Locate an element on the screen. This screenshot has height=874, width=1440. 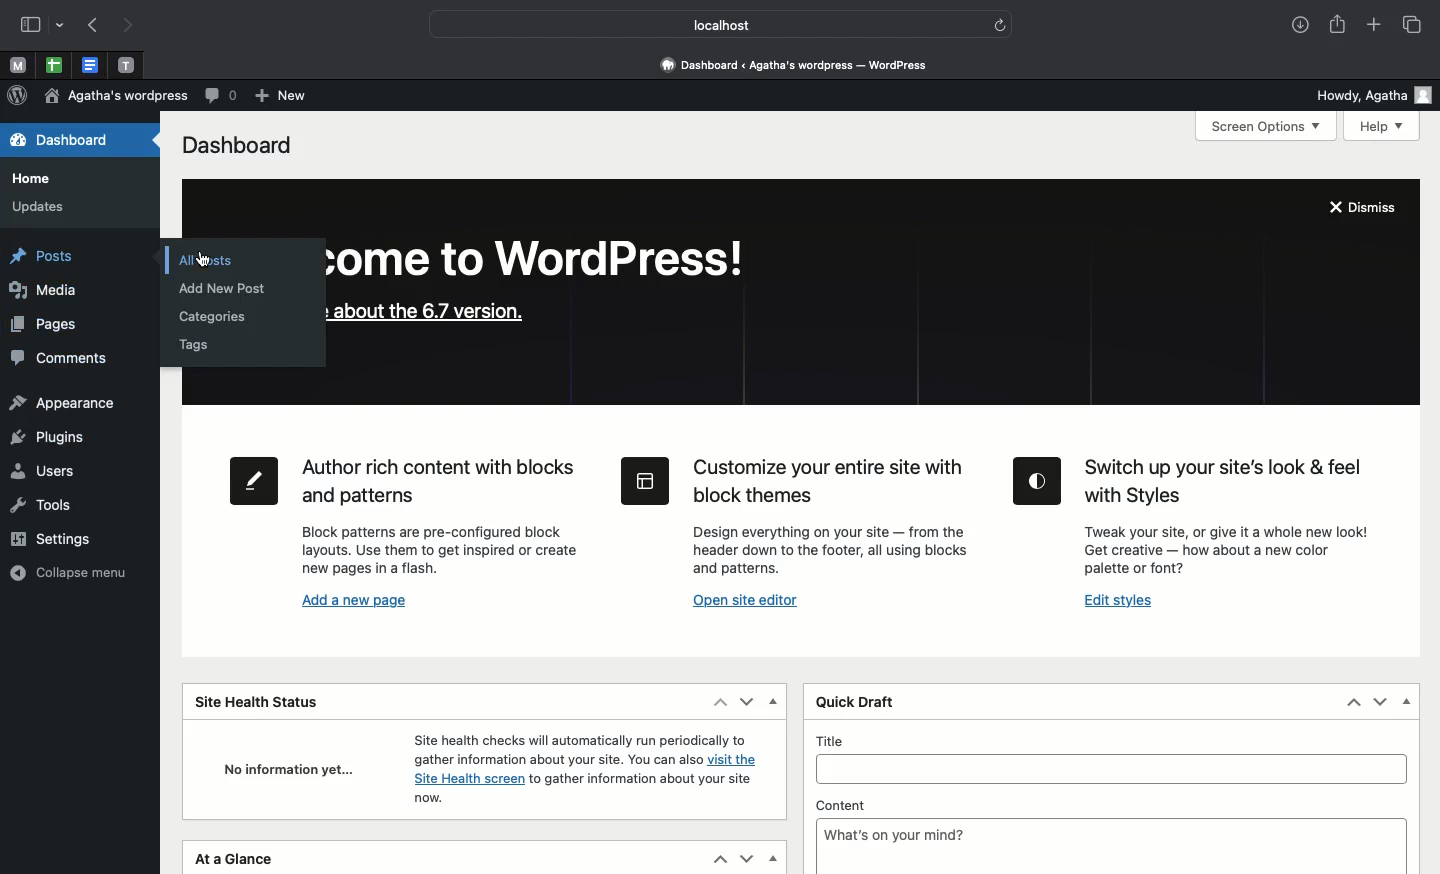
Help is located at coordinates (1383, 127).